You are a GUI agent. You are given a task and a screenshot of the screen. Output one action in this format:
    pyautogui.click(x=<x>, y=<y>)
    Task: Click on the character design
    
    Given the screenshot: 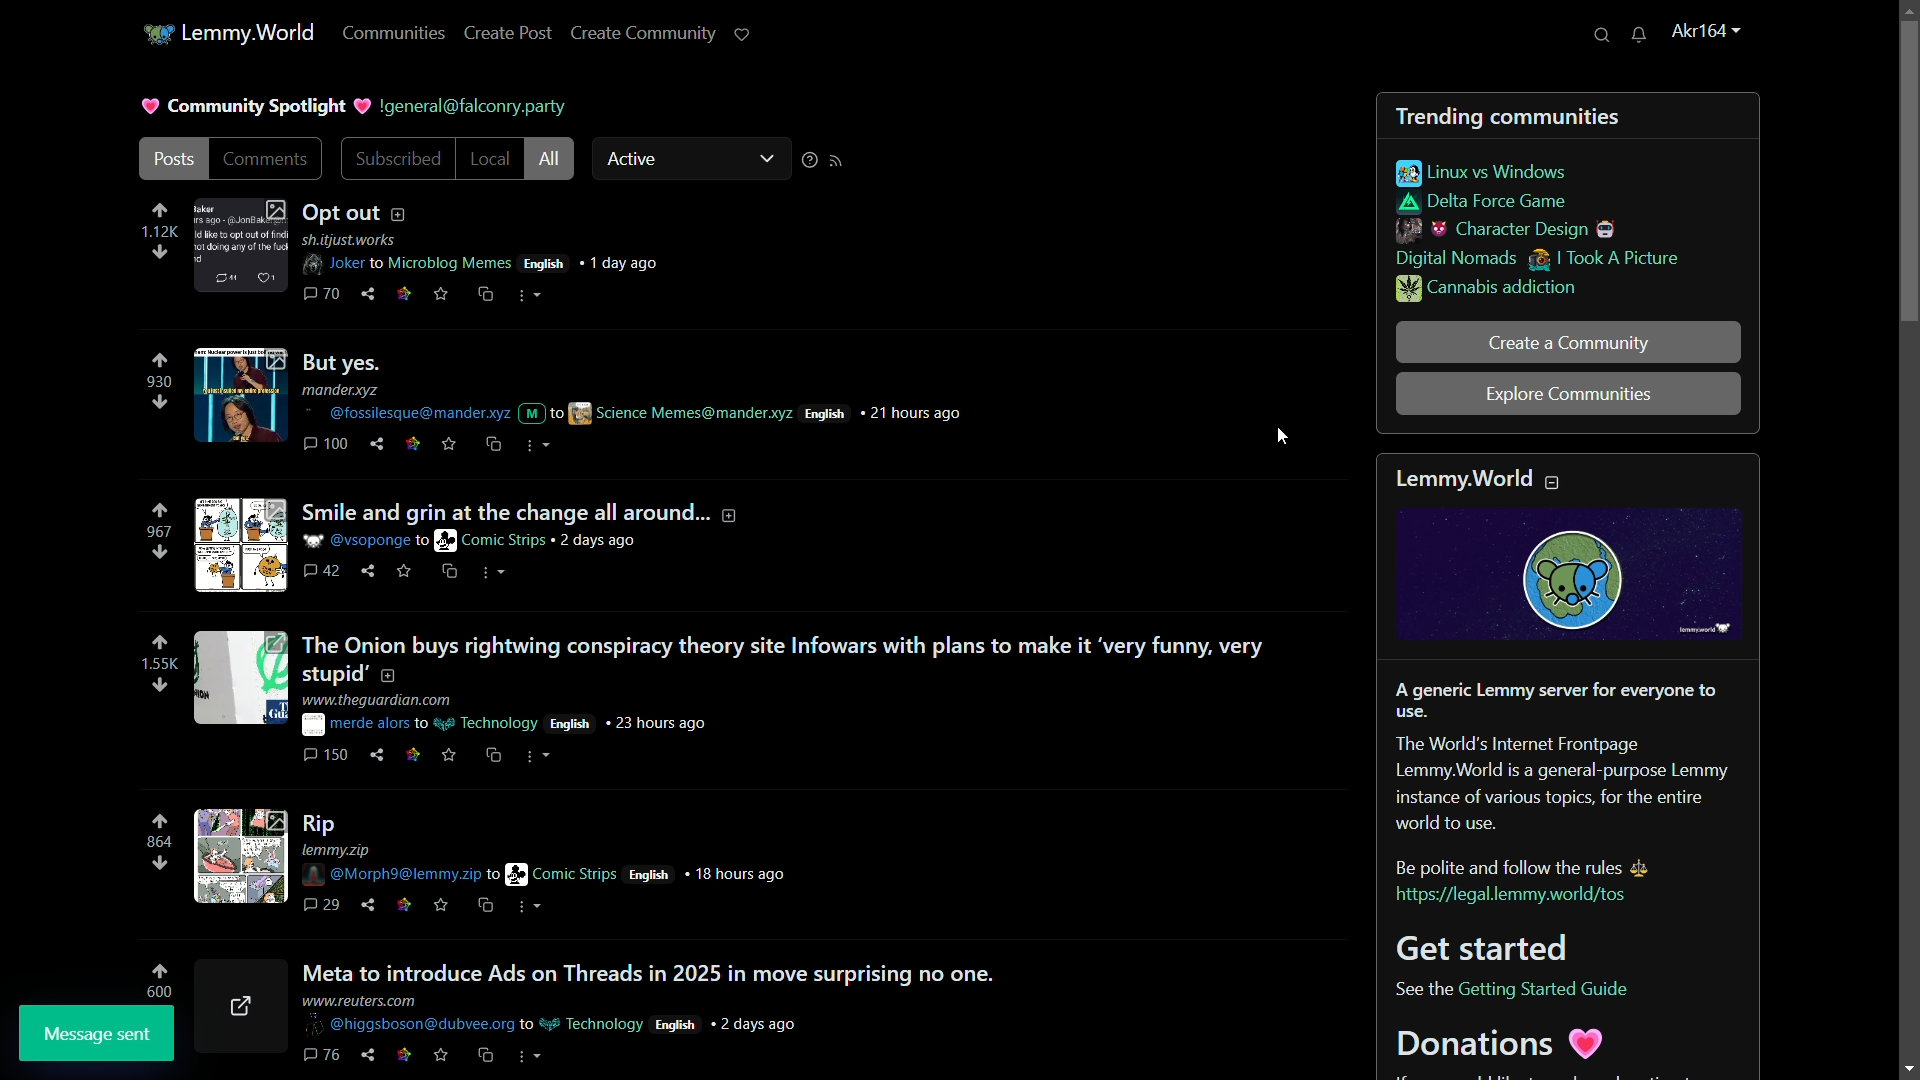 What is the action you would take?
    pyautogui.click(x=1507, y=232)
    